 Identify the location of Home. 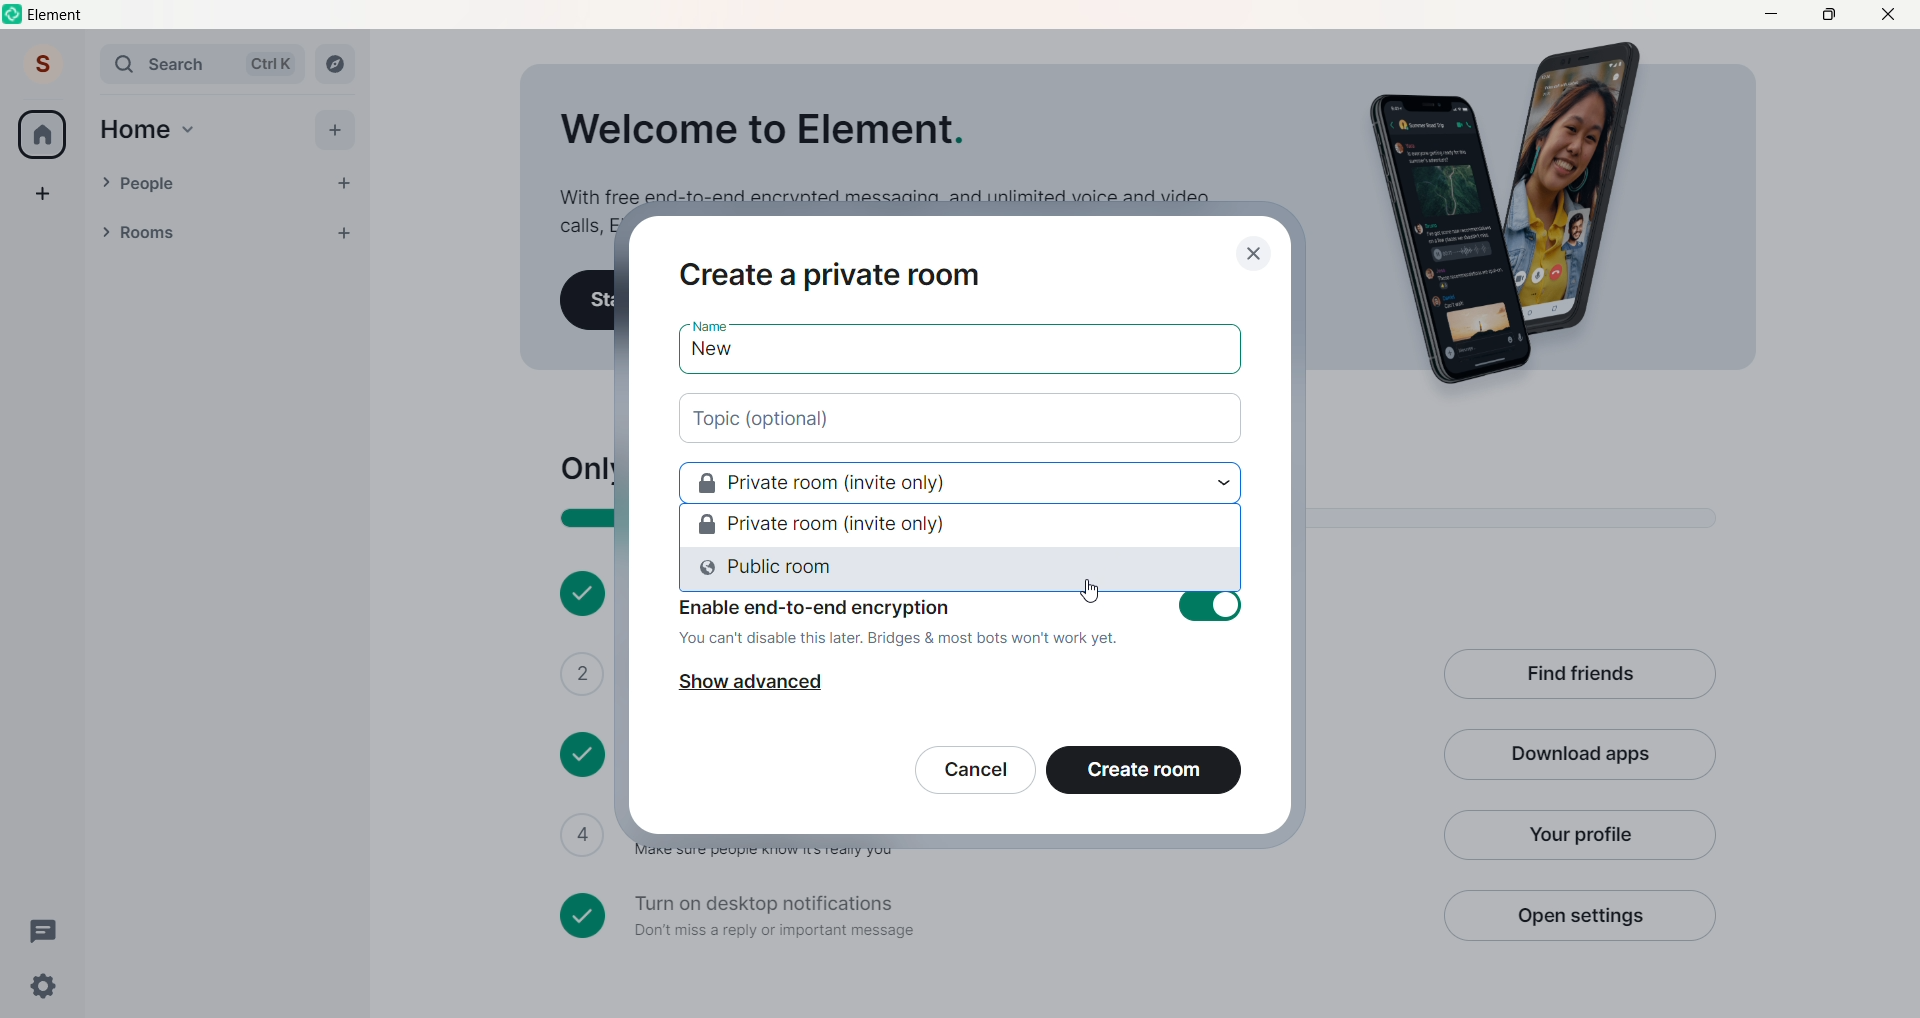
(42, 134).